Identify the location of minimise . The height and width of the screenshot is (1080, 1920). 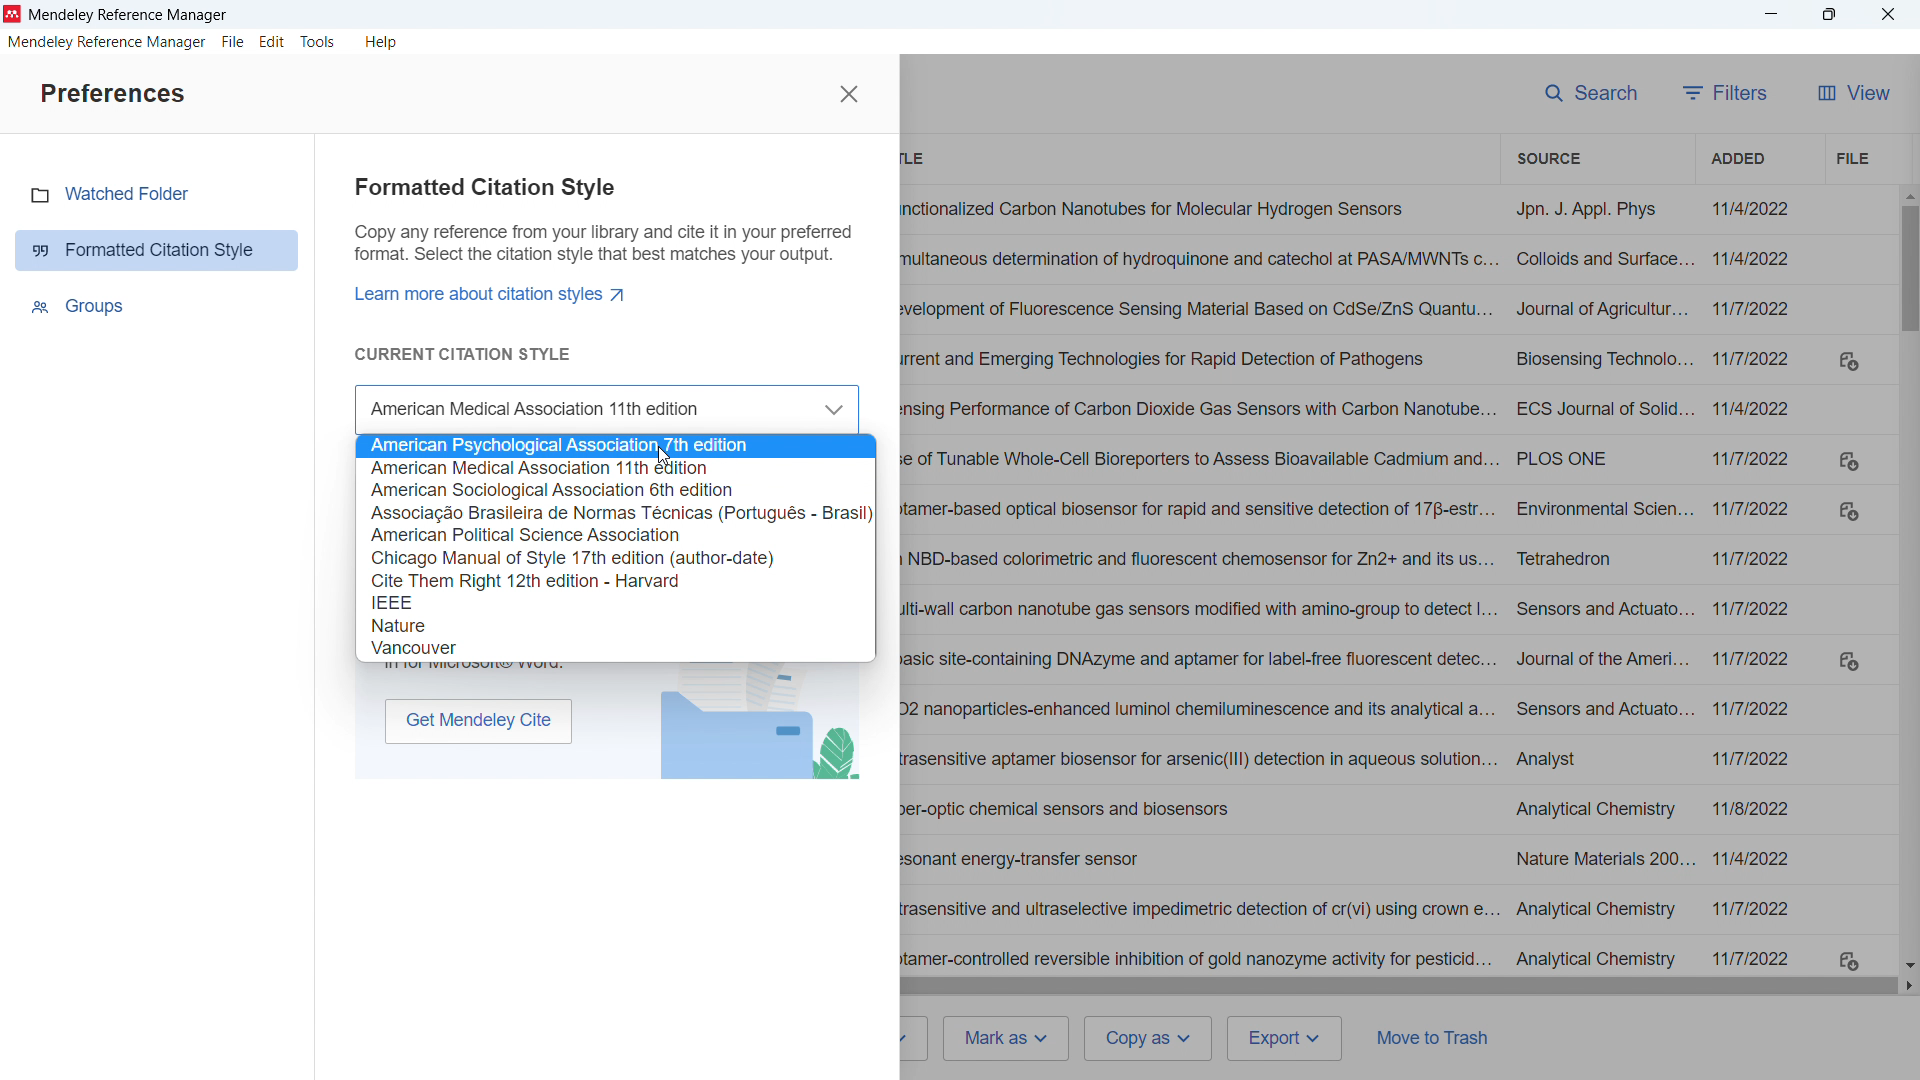
(1772, 15).